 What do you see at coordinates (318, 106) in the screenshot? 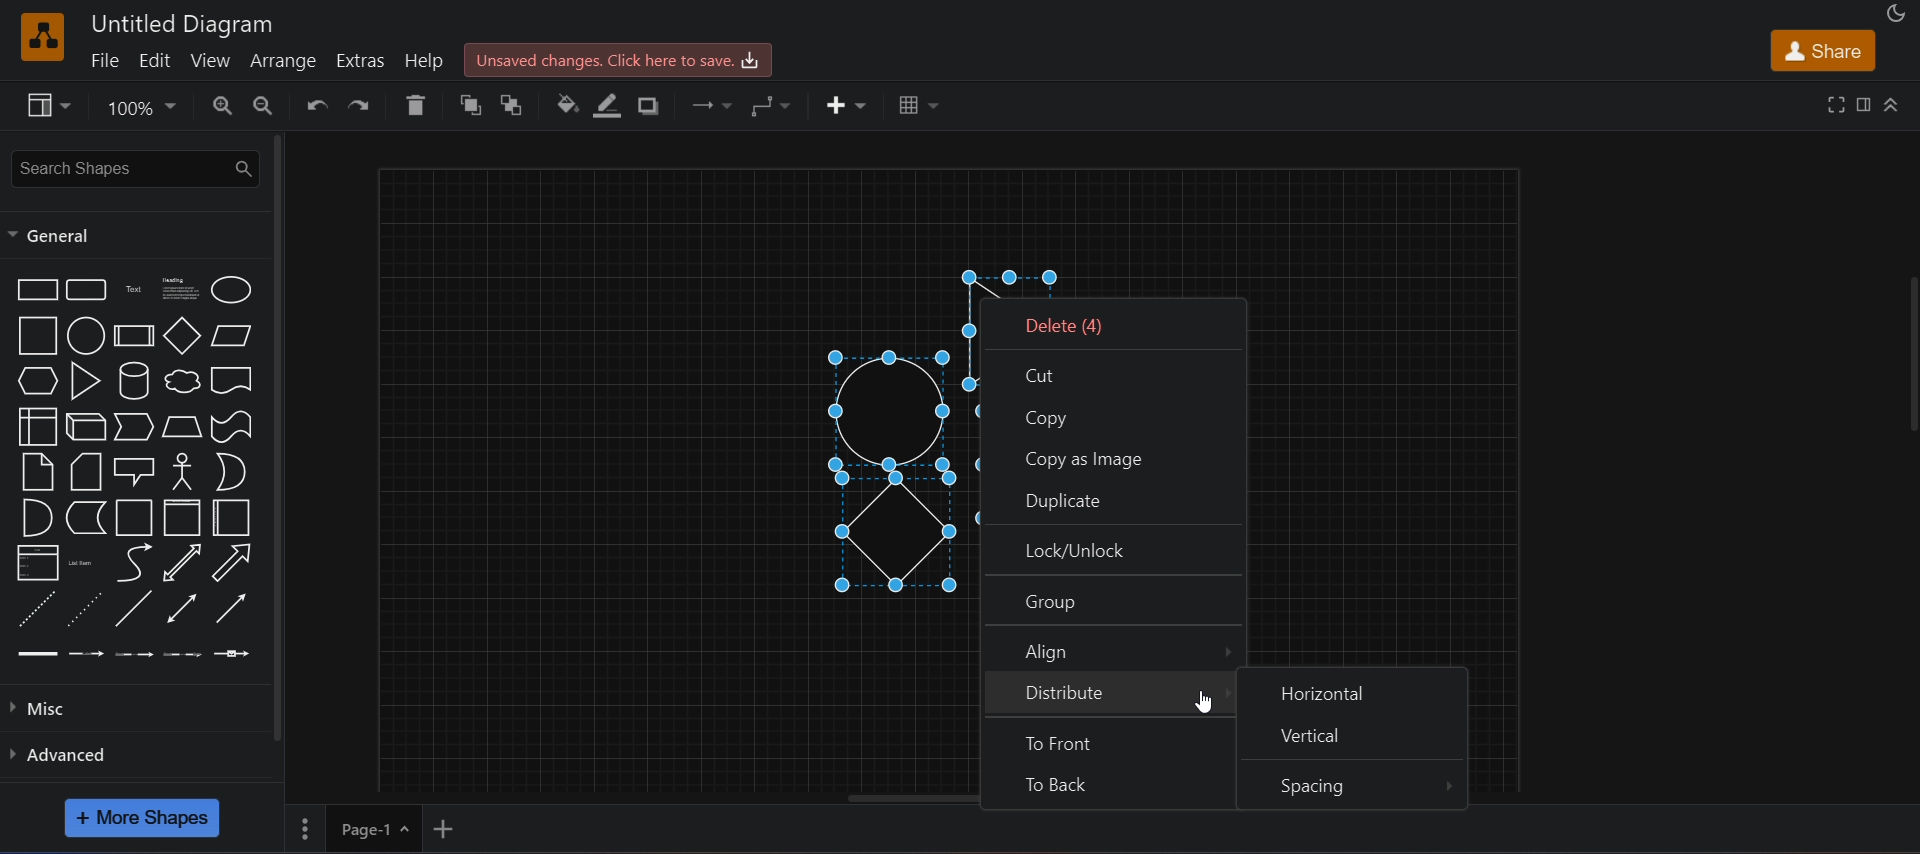
I see `undo` at bounding box center [318, 106].